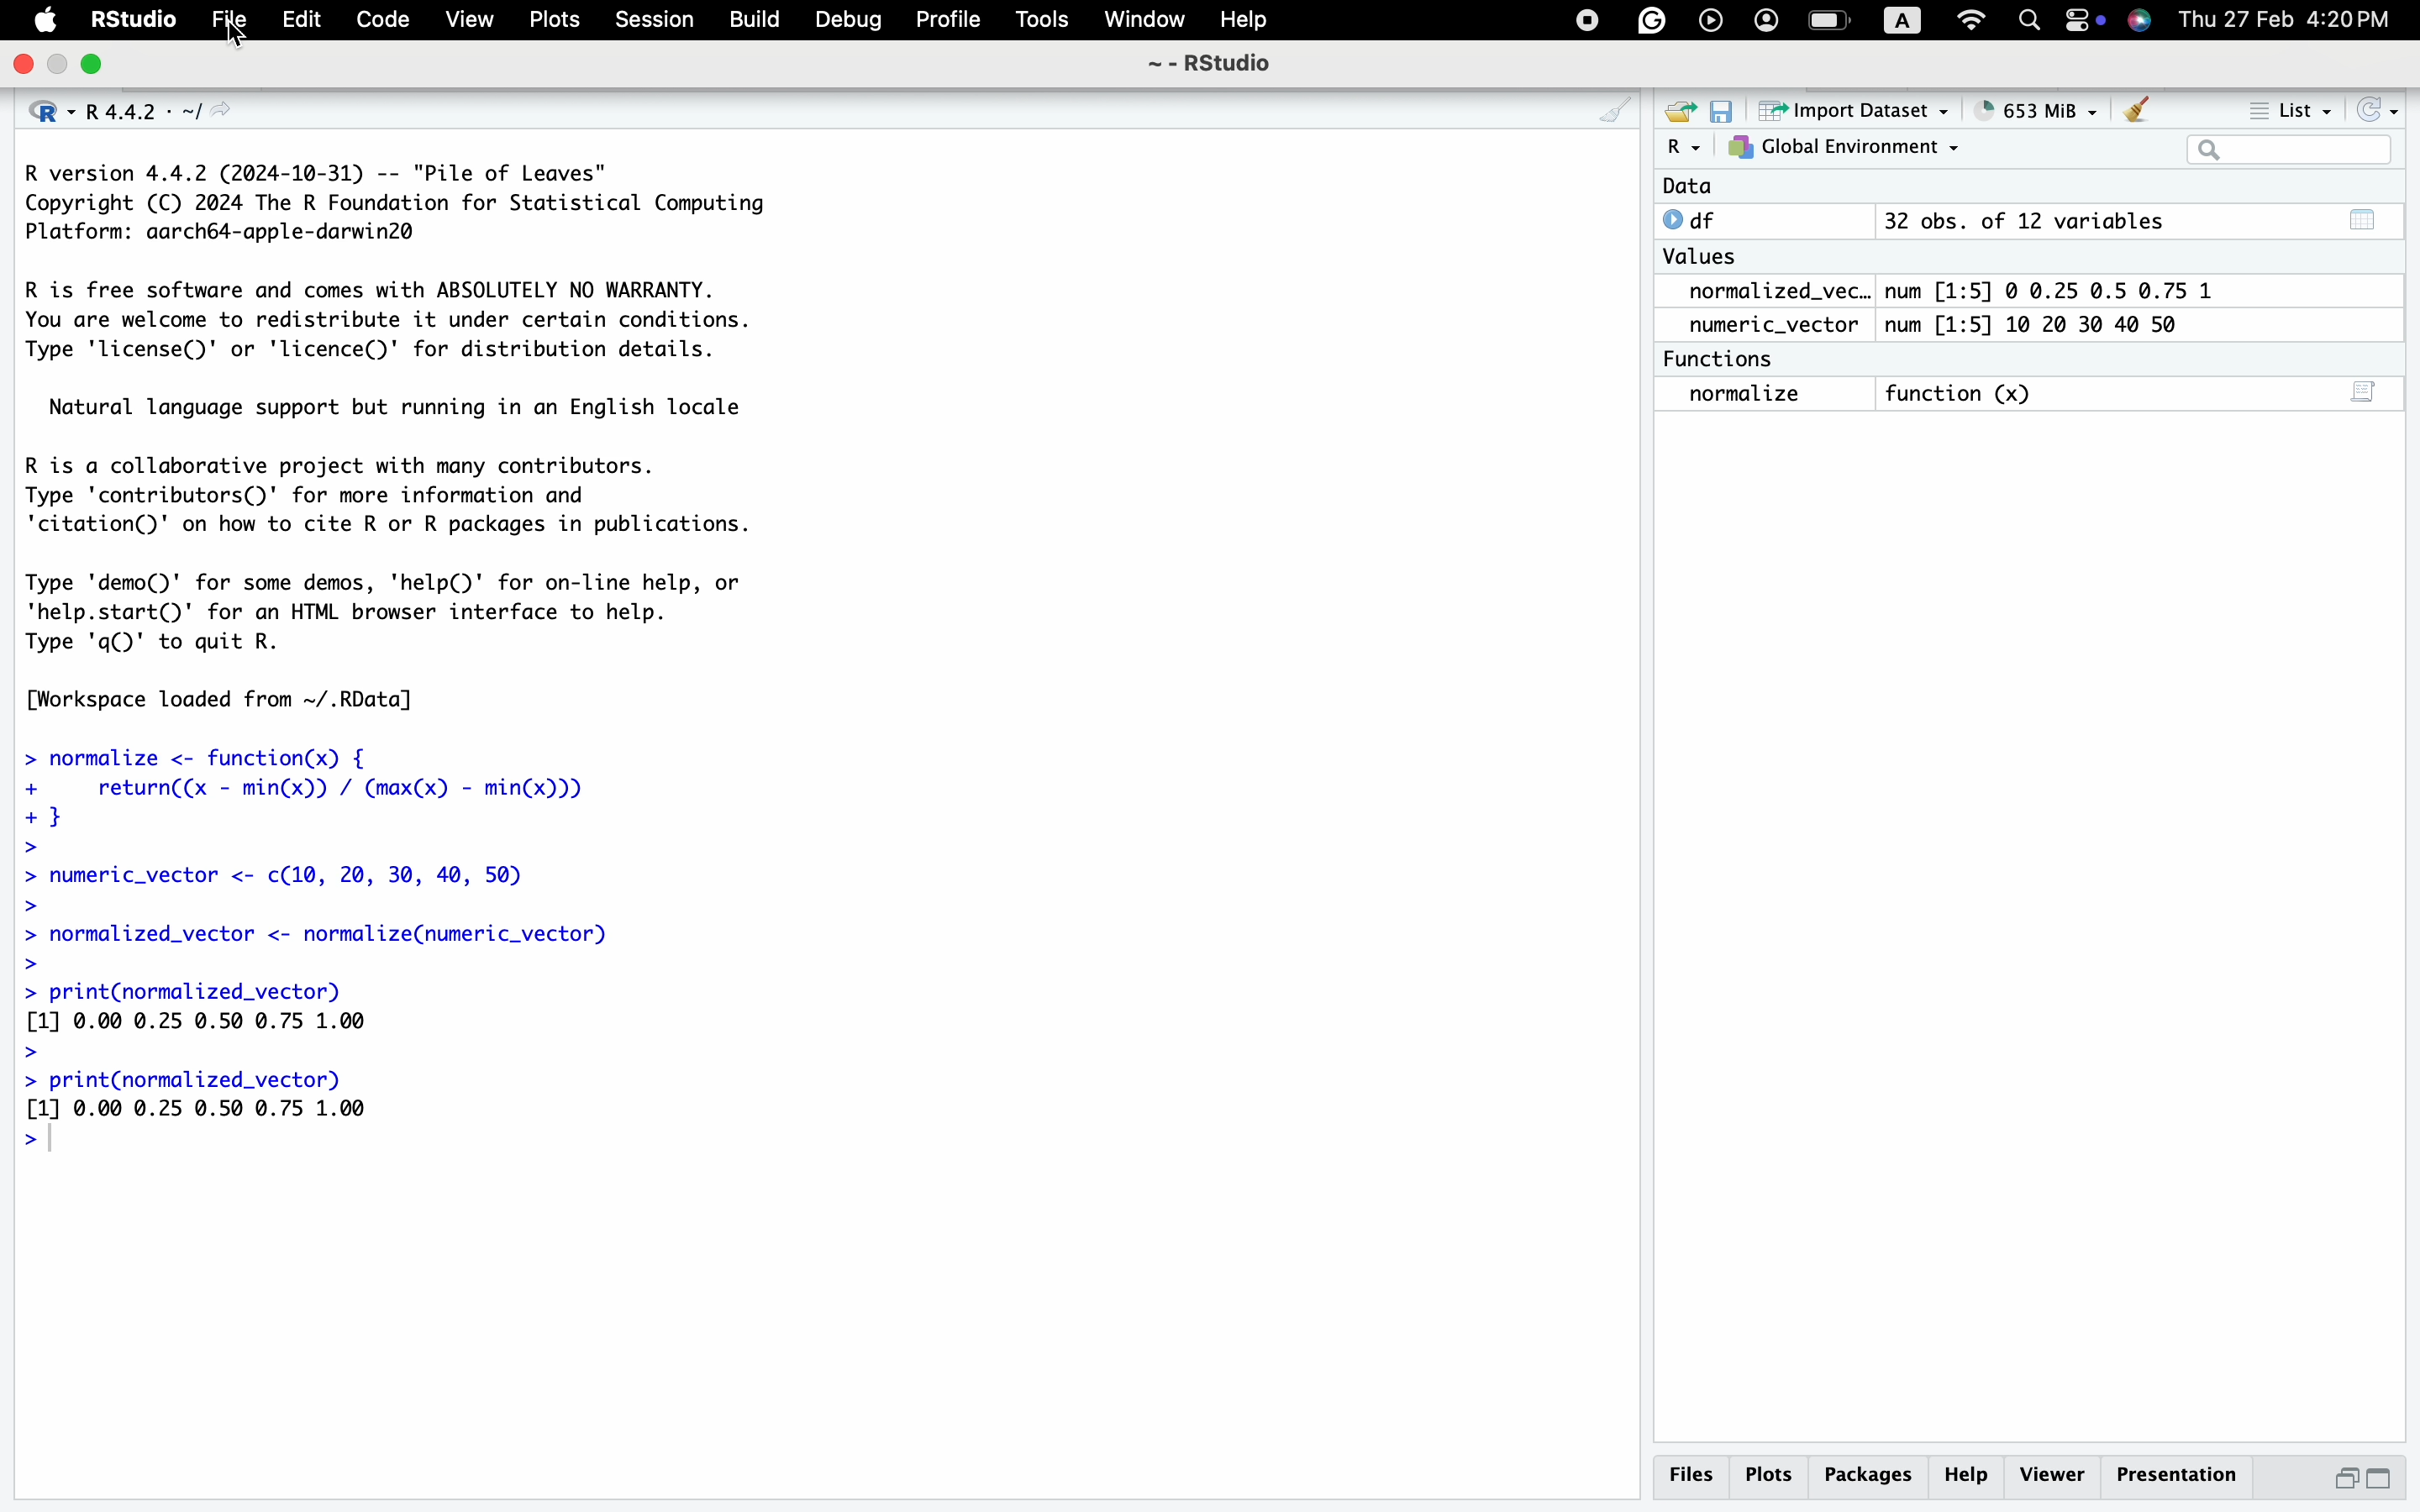 This screenshot has width=2420, height=1512. I want to click on Sessions, so click(657, 22).